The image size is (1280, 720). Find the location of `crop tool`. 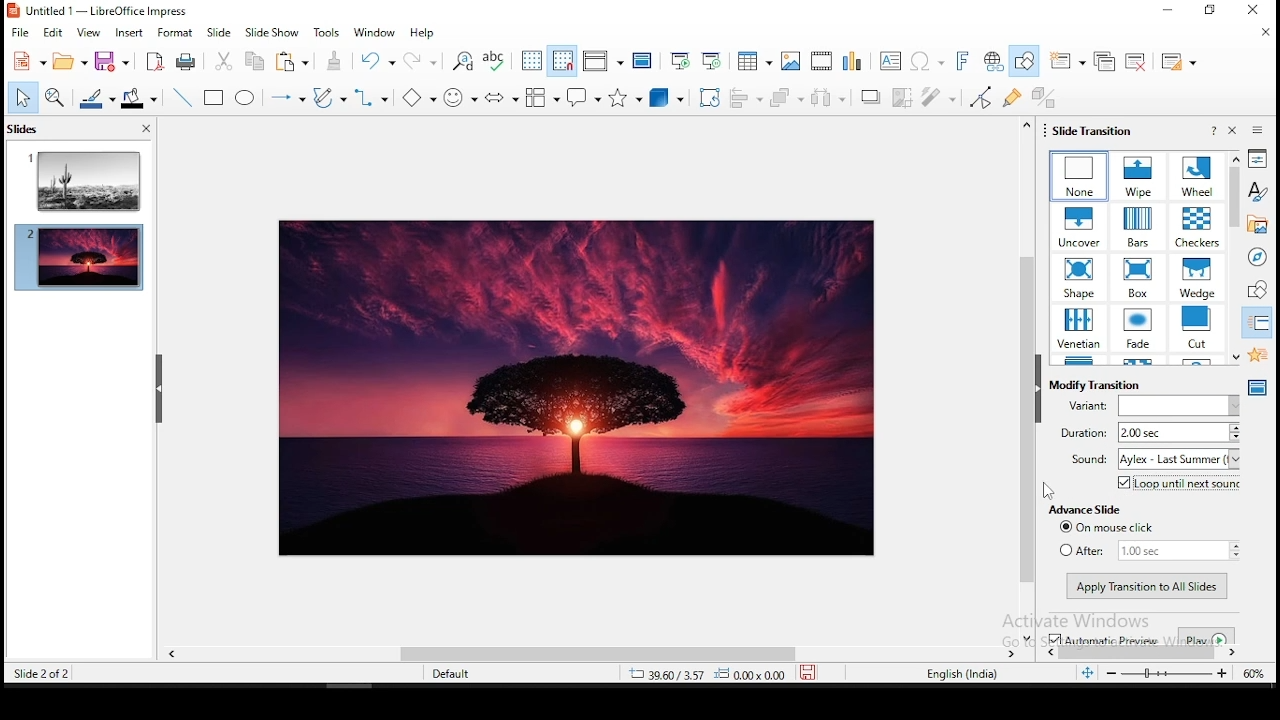

crop tool is located at coordinates (709, 97).